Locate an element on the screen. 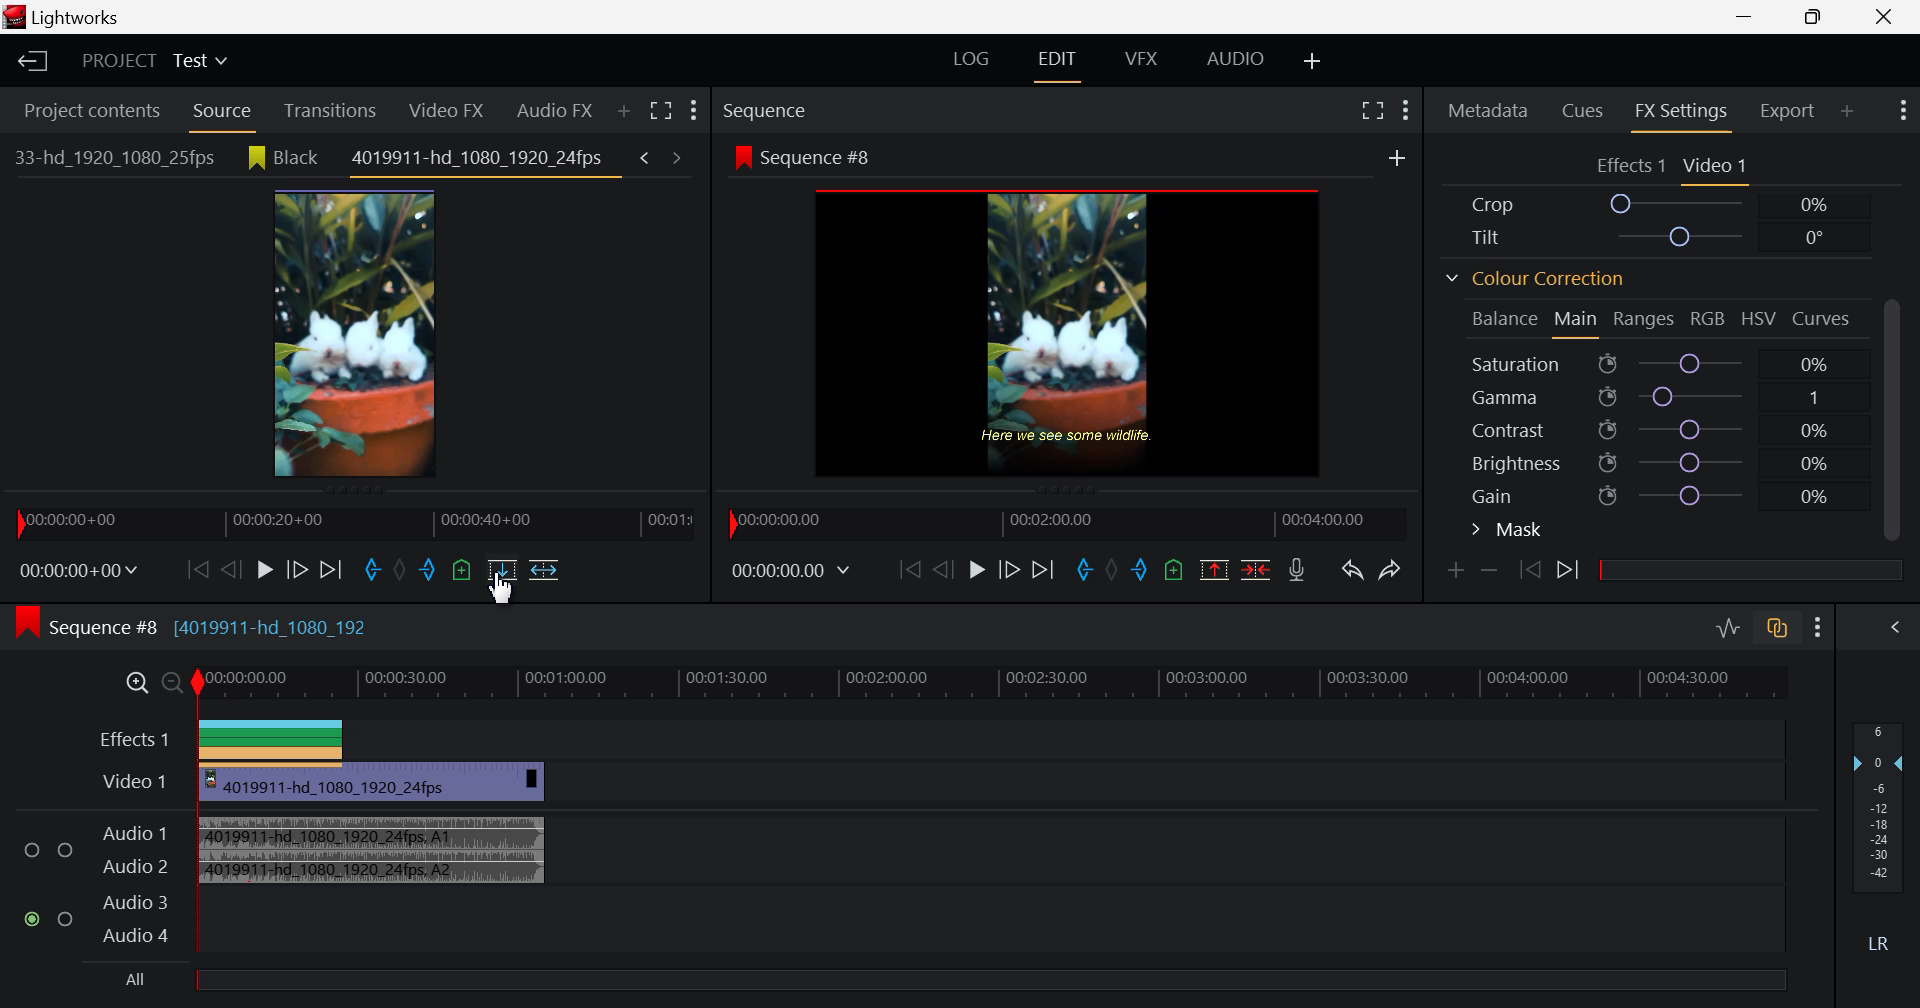  Delete/Cut is located at coordinates (1254, 572).